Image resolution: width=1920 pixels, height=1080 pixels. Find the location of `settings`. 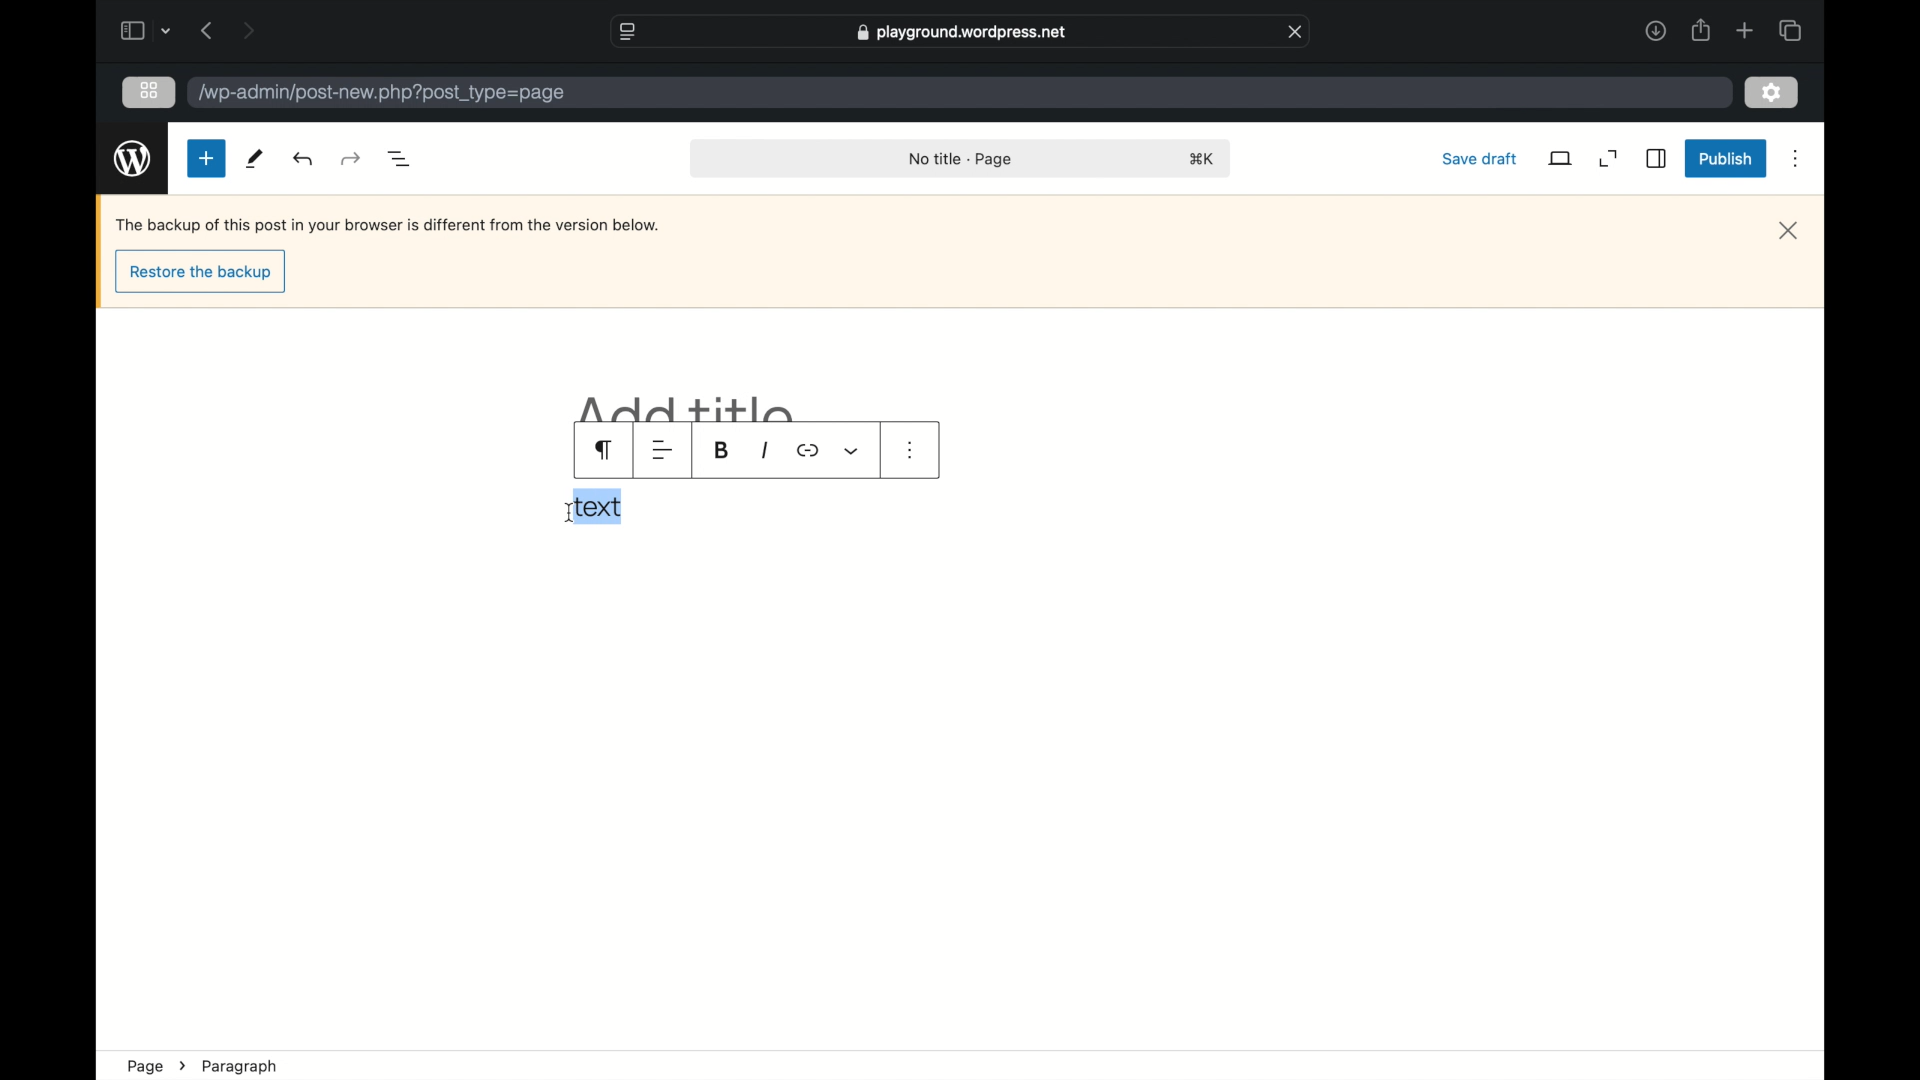

settings is located at coordinates (1774, 91).